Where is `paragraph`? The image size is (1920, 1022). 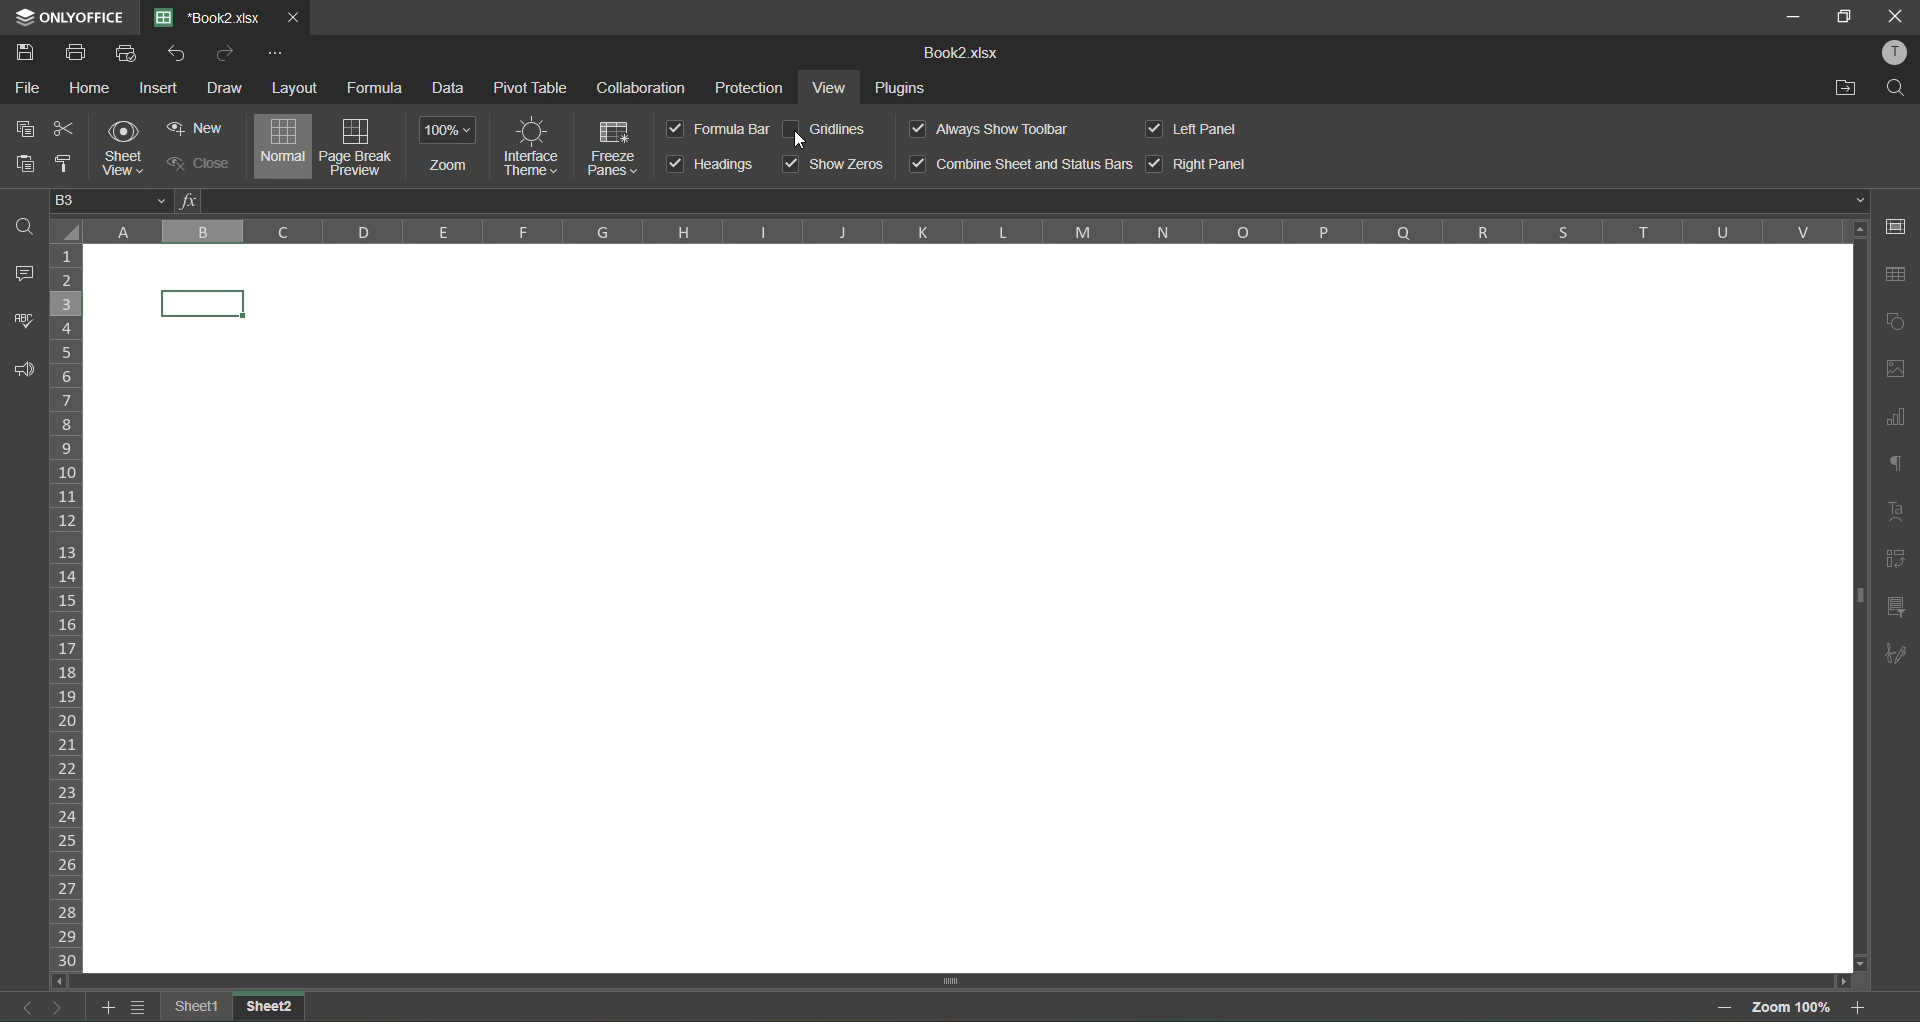 paragraph is located at coordinates (1900, 466).